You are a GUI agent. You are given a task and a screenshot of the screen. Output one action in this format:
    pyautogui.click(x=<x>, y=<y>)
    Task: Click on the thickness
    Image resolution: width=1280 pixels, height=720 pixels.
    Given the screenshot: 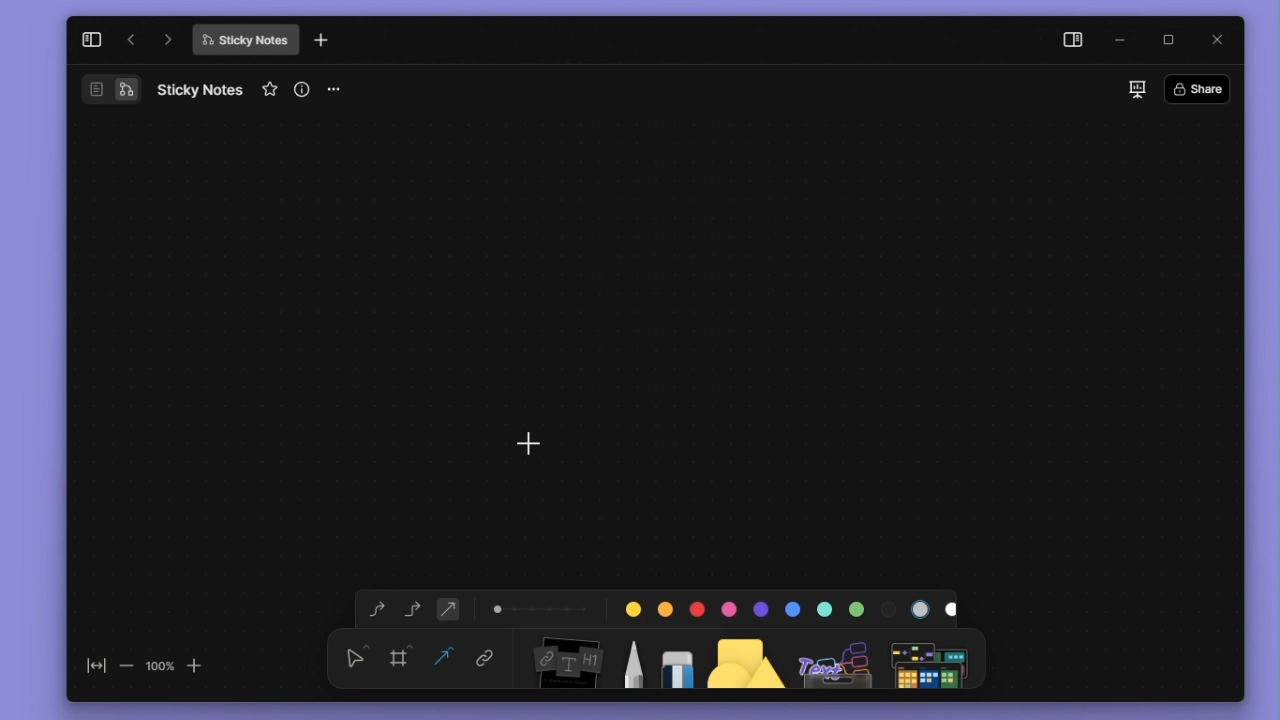 What is the action you would take?
    pyautogui.click(x=541, y=607)
    